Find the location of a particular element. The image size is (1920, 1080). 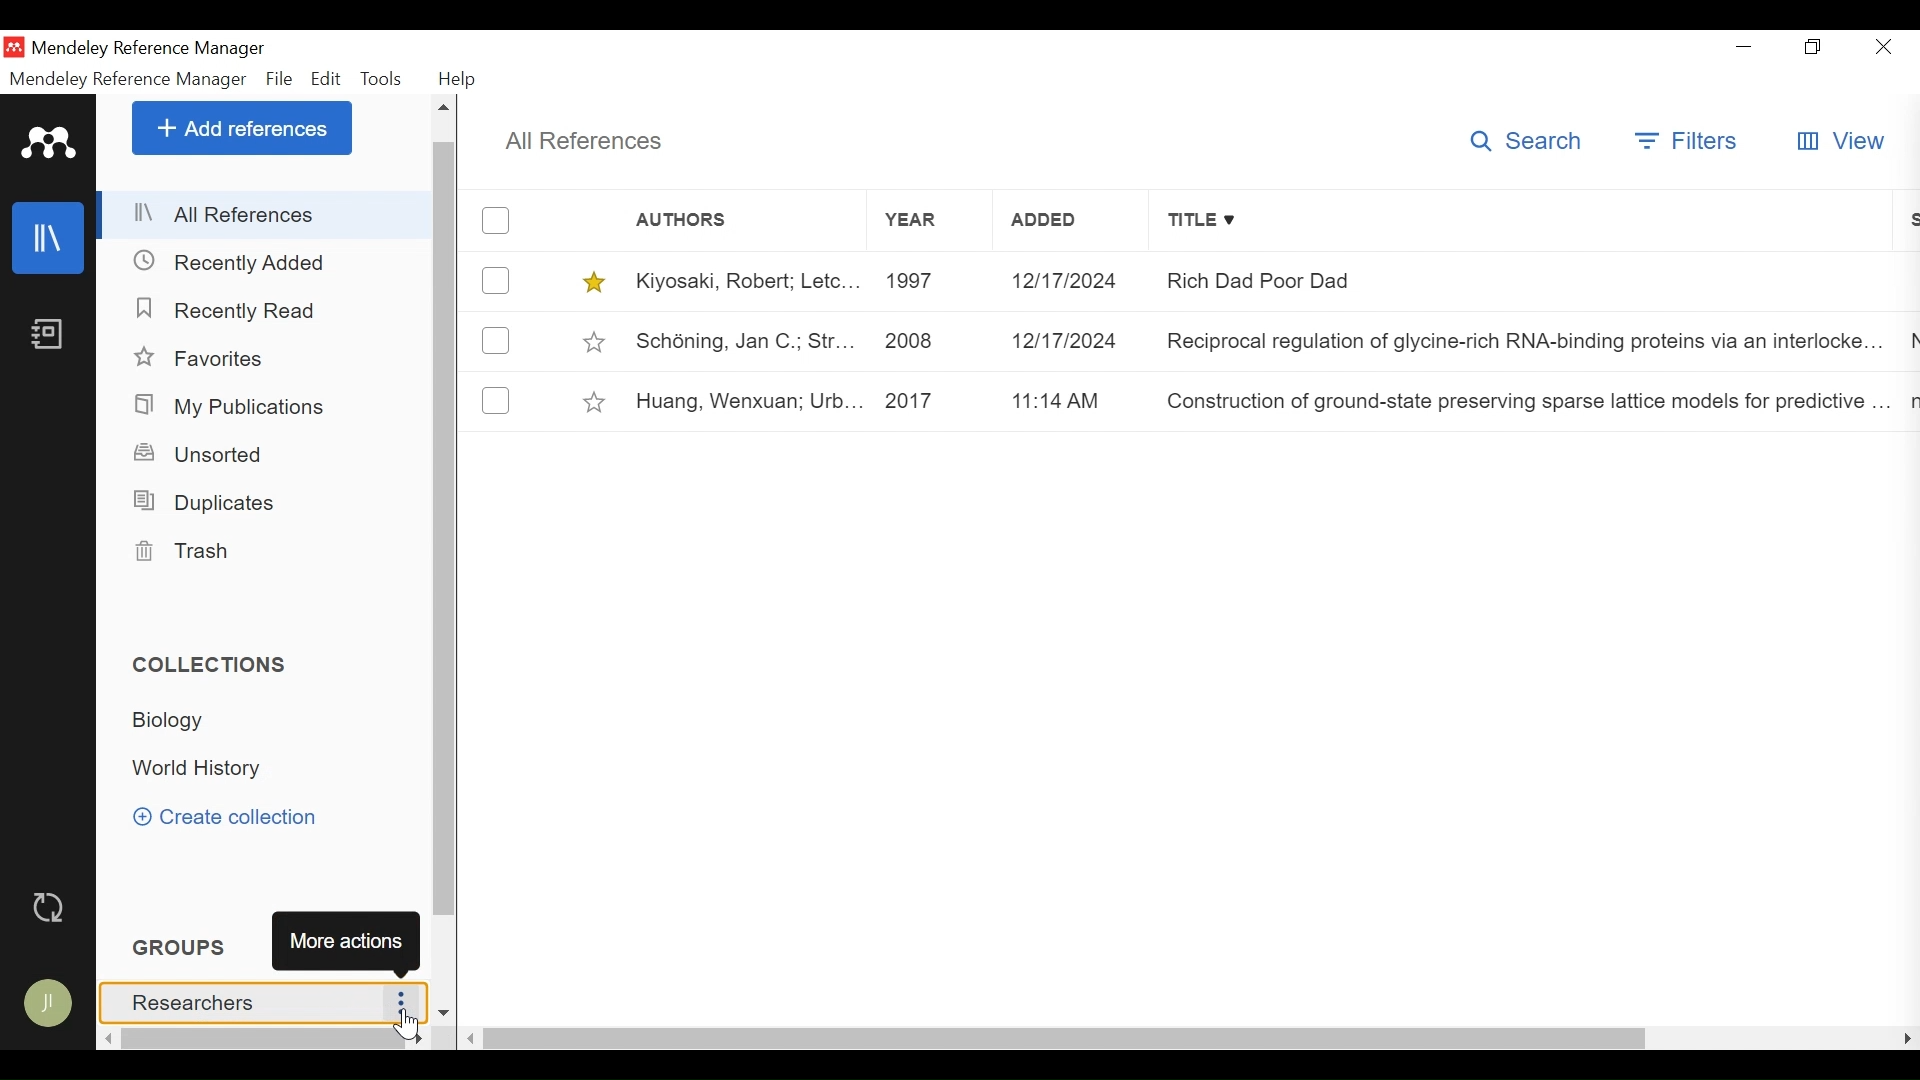

Schéning, Jan C.; Str... is located at coordinates (746, 342).